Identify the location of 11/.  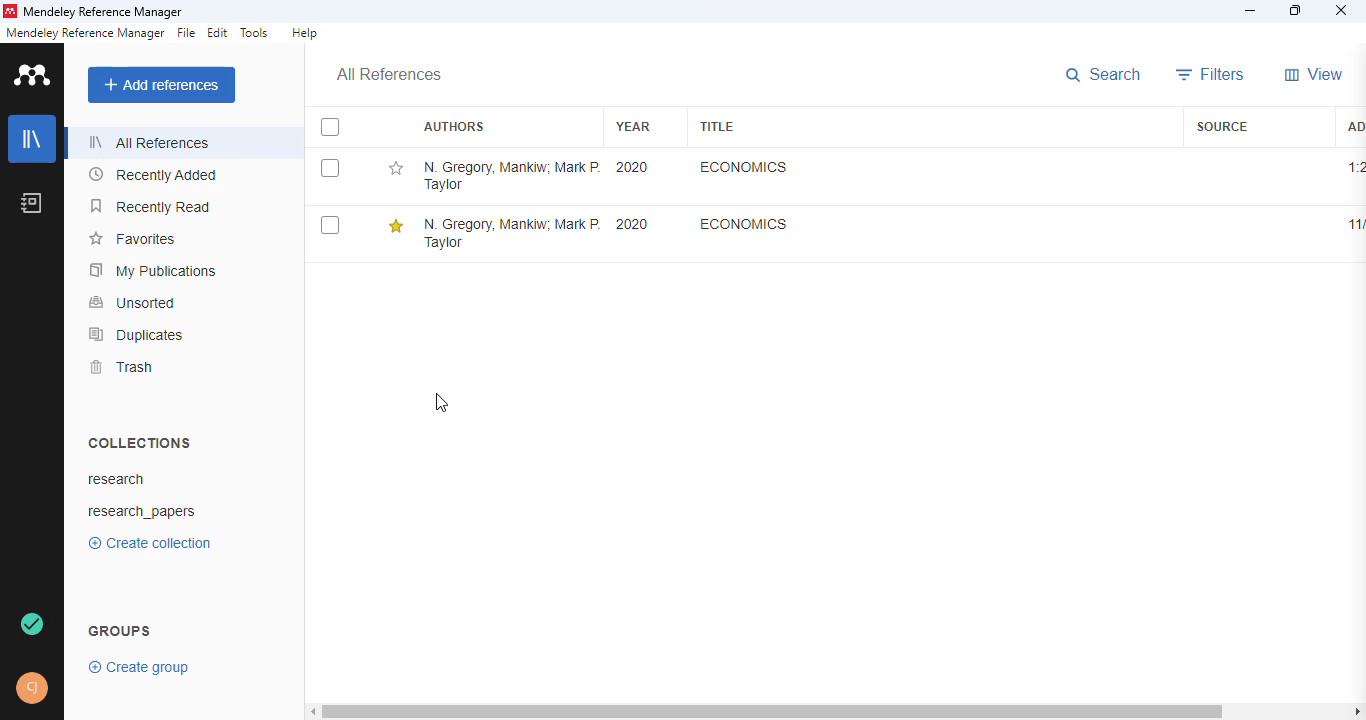
(1356, 224).